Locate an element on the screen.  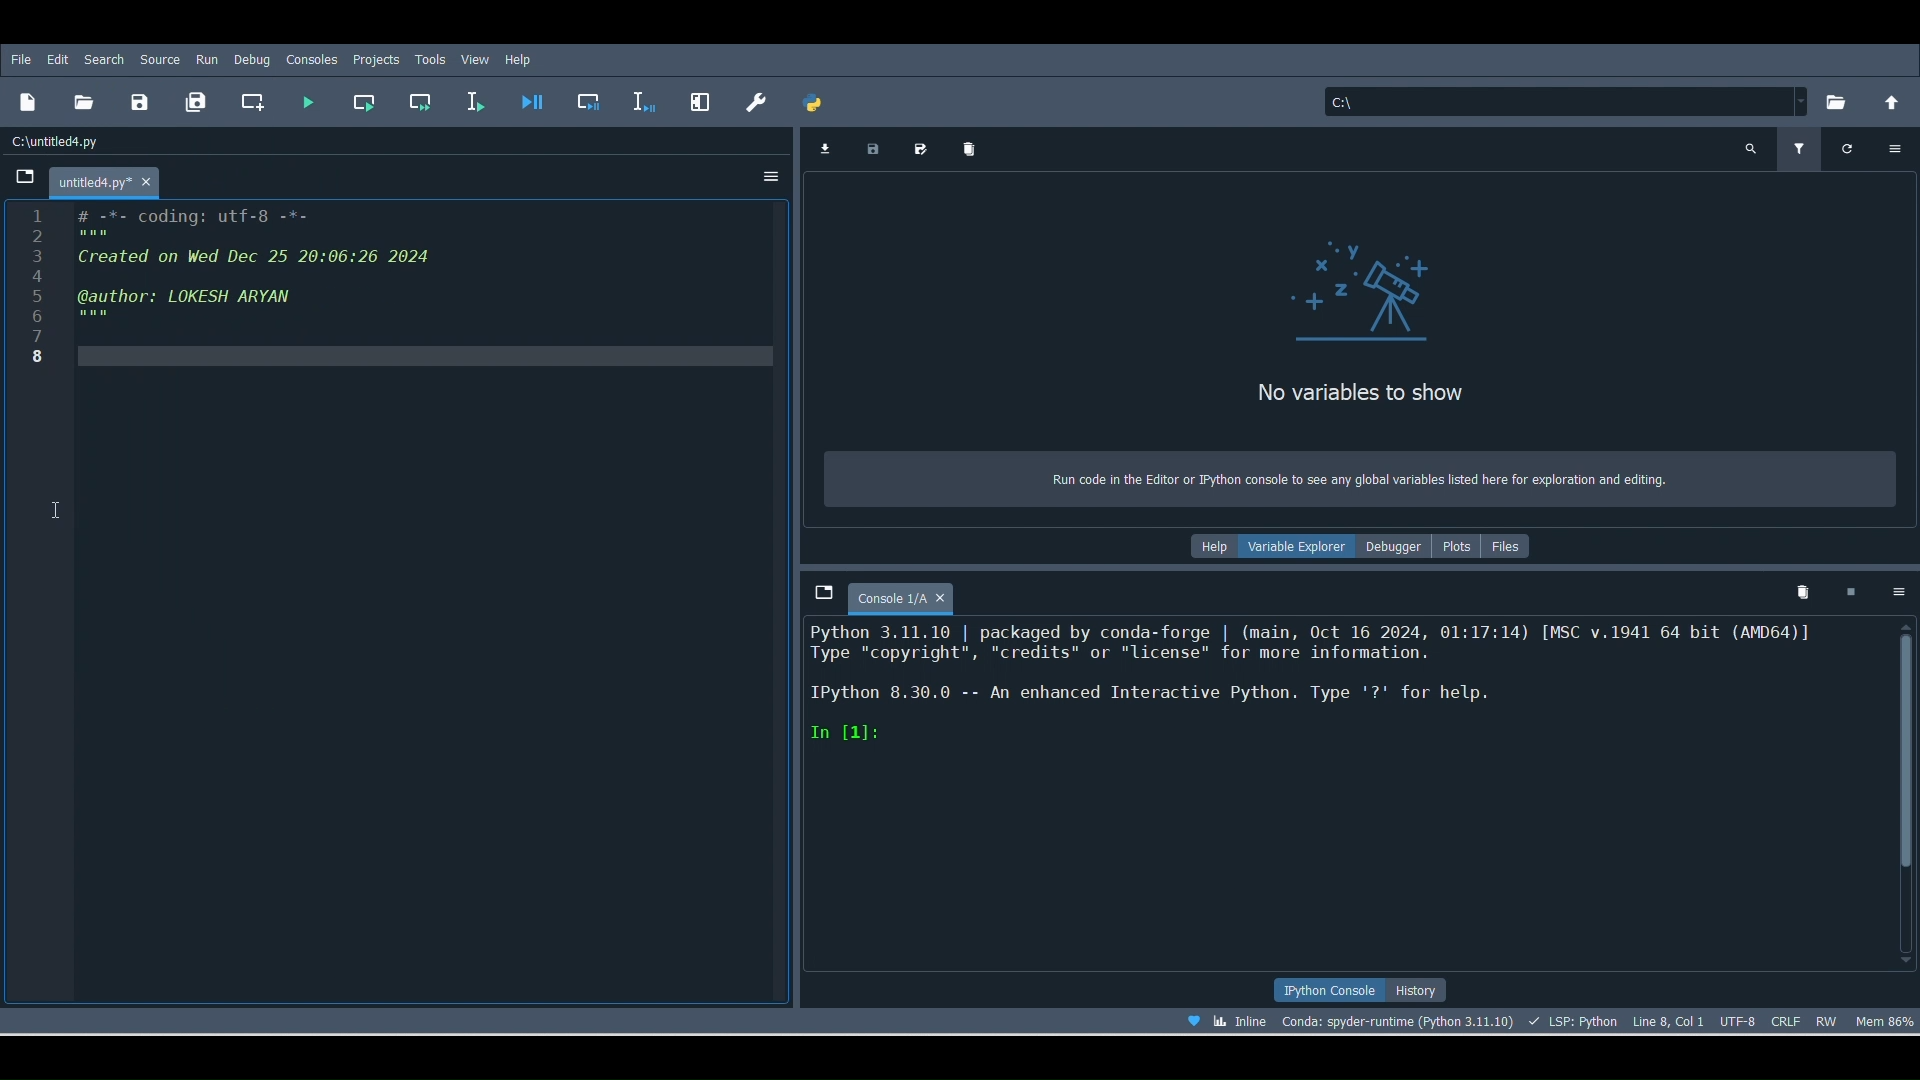
Version is located at coordinates (1397, 1018).